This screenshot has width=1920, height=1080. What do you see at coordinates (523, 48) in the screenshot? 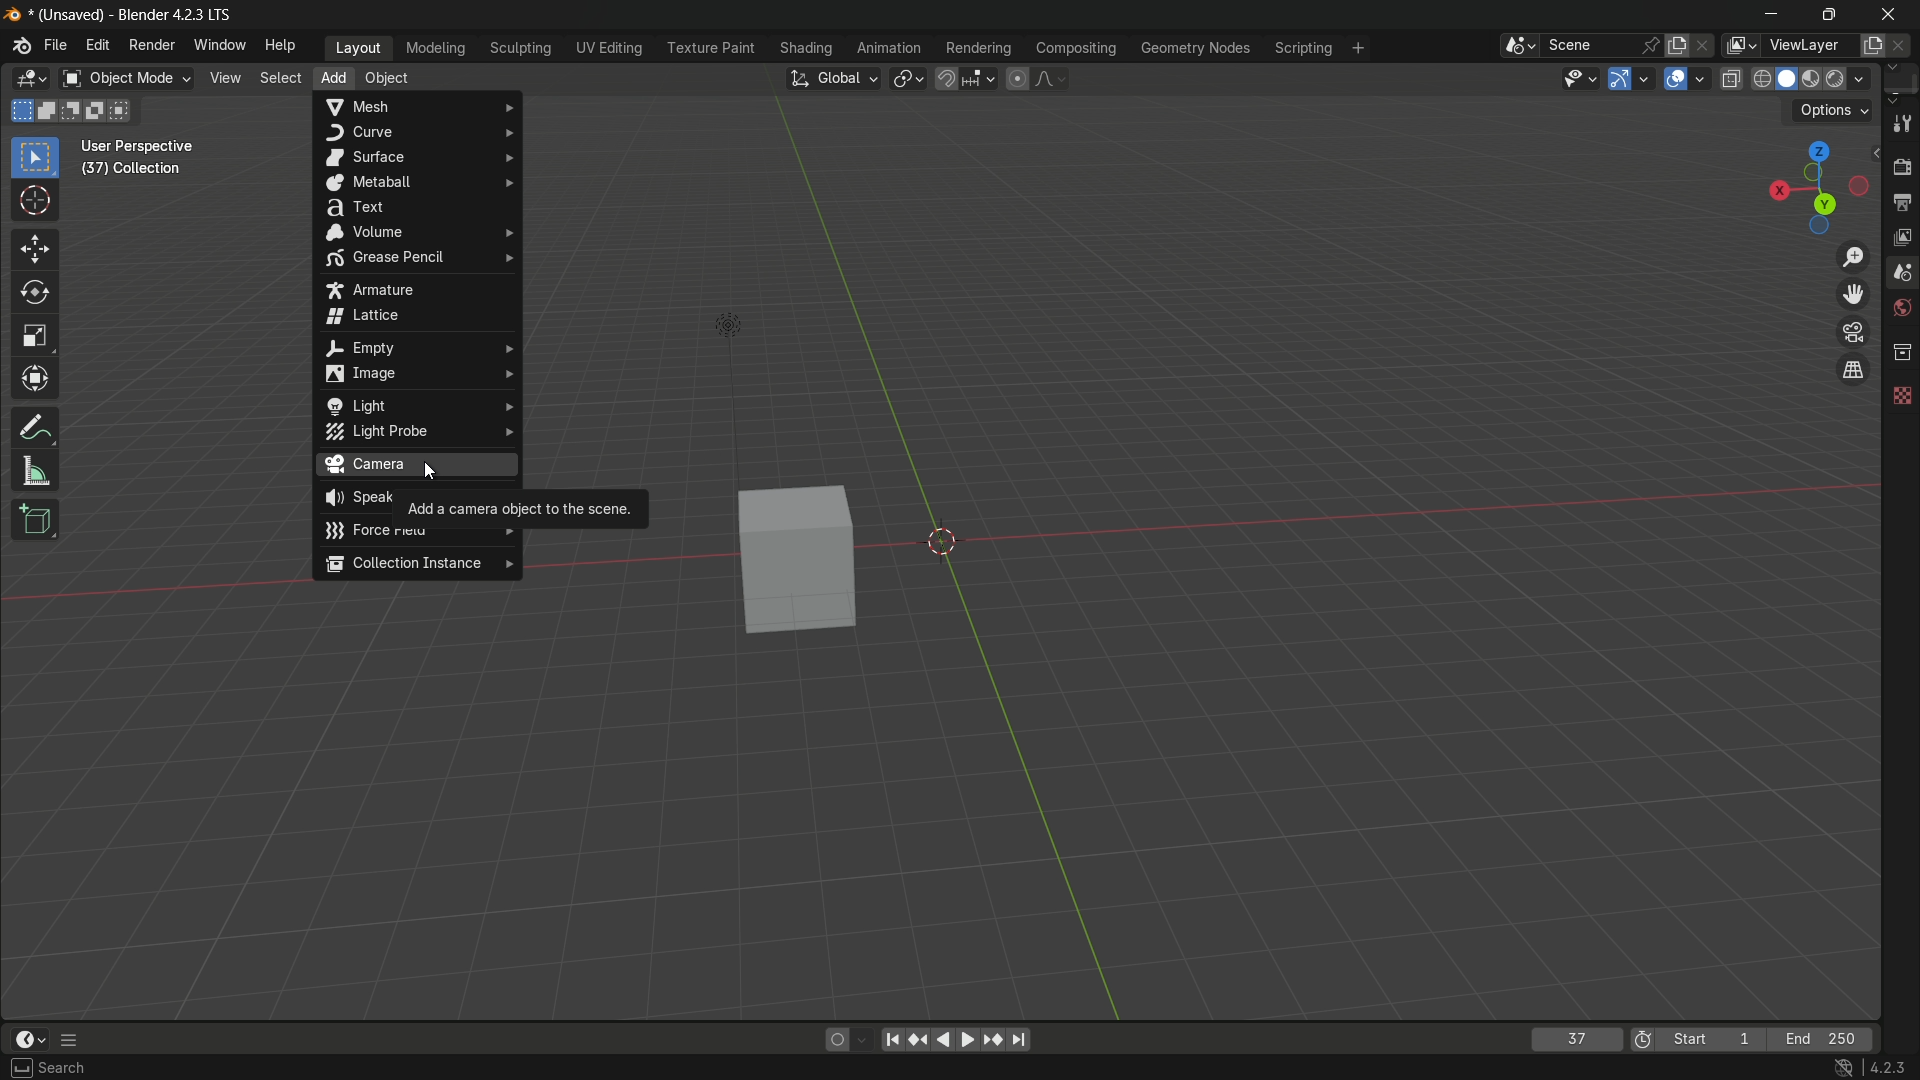
I see `sculpting menu` at bounding box center [523, 48].